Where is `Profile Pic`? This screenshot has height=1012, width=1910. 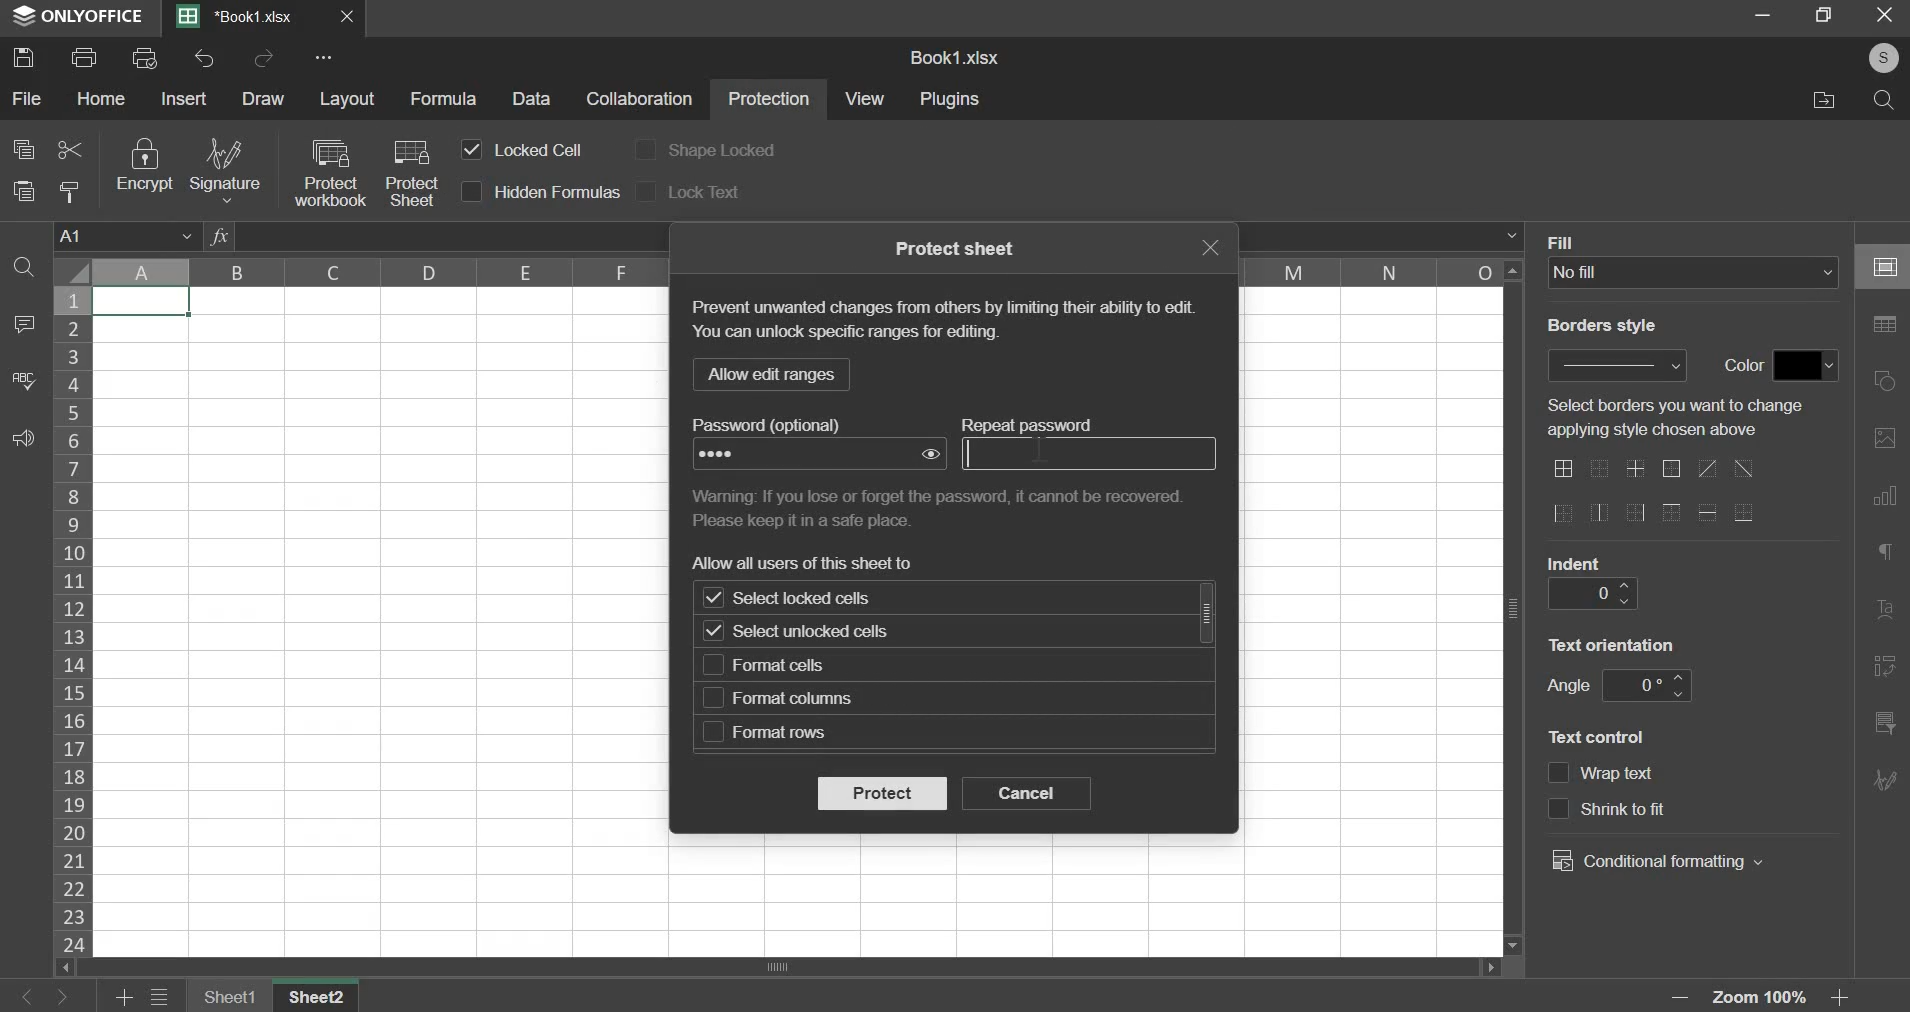 Profile Pic is located at coordinates (1877, 59).